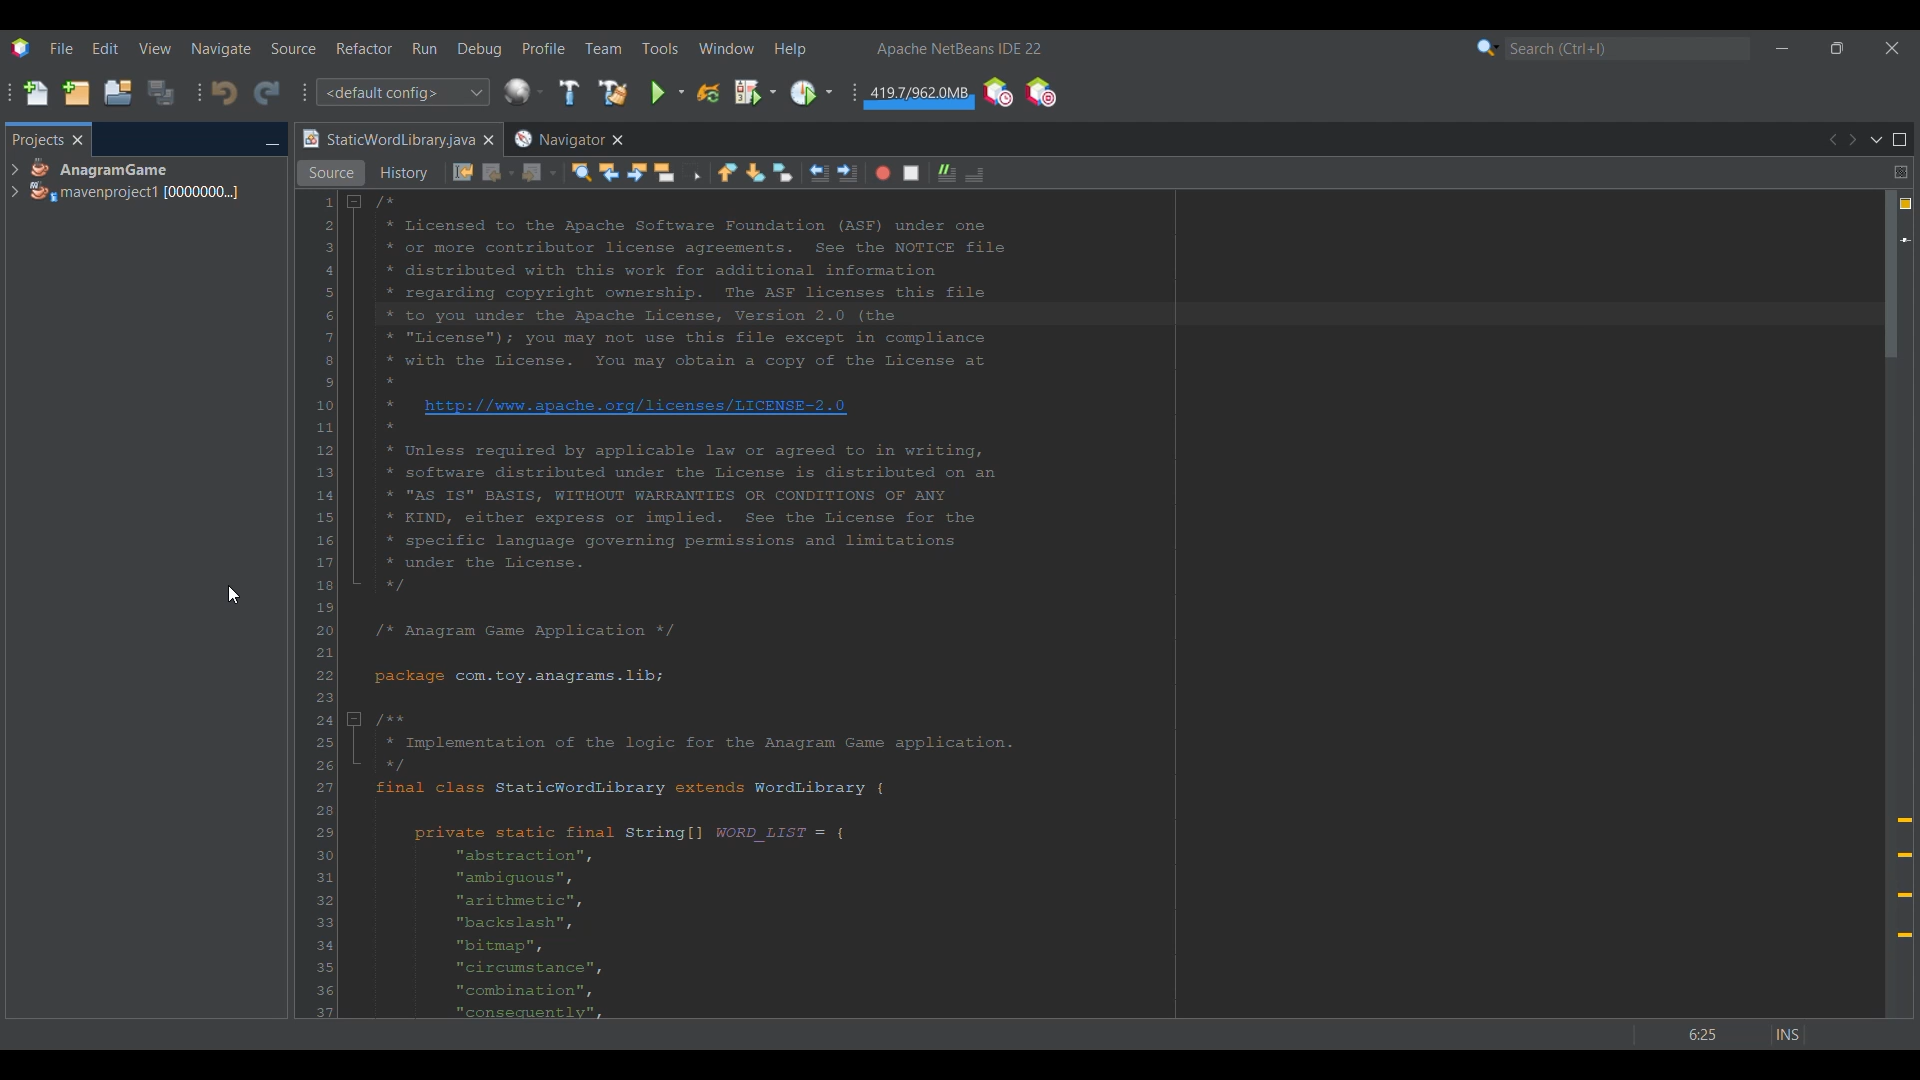 This screenshot has width=1920, height=1080. What do you see at coordinates (155, 48) in the screenshot?
I see `View menu` at bounding box center [155, 48].